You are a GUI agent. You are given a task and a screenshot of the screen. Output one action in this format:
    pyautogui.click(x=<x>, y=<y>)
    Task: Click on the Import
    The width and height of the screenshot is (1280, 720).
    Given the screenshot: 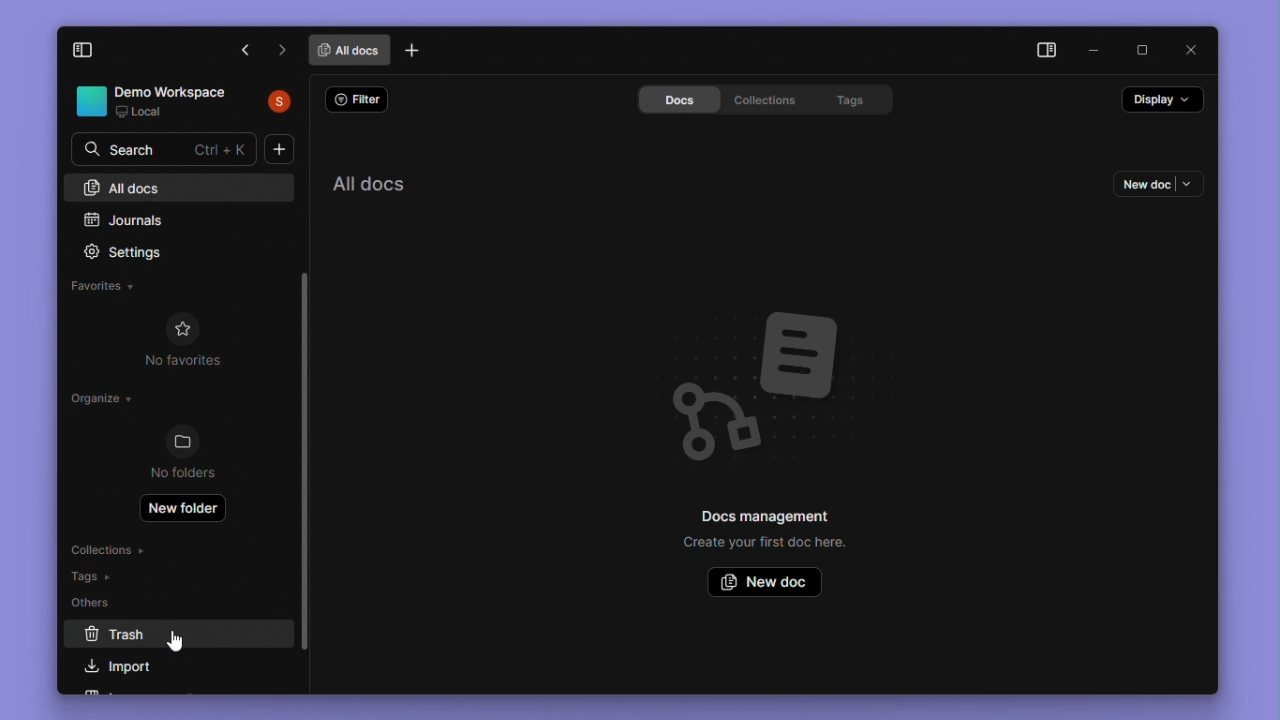 What is the action you would take?
    pyautogui.click(x=133, y=665)
    